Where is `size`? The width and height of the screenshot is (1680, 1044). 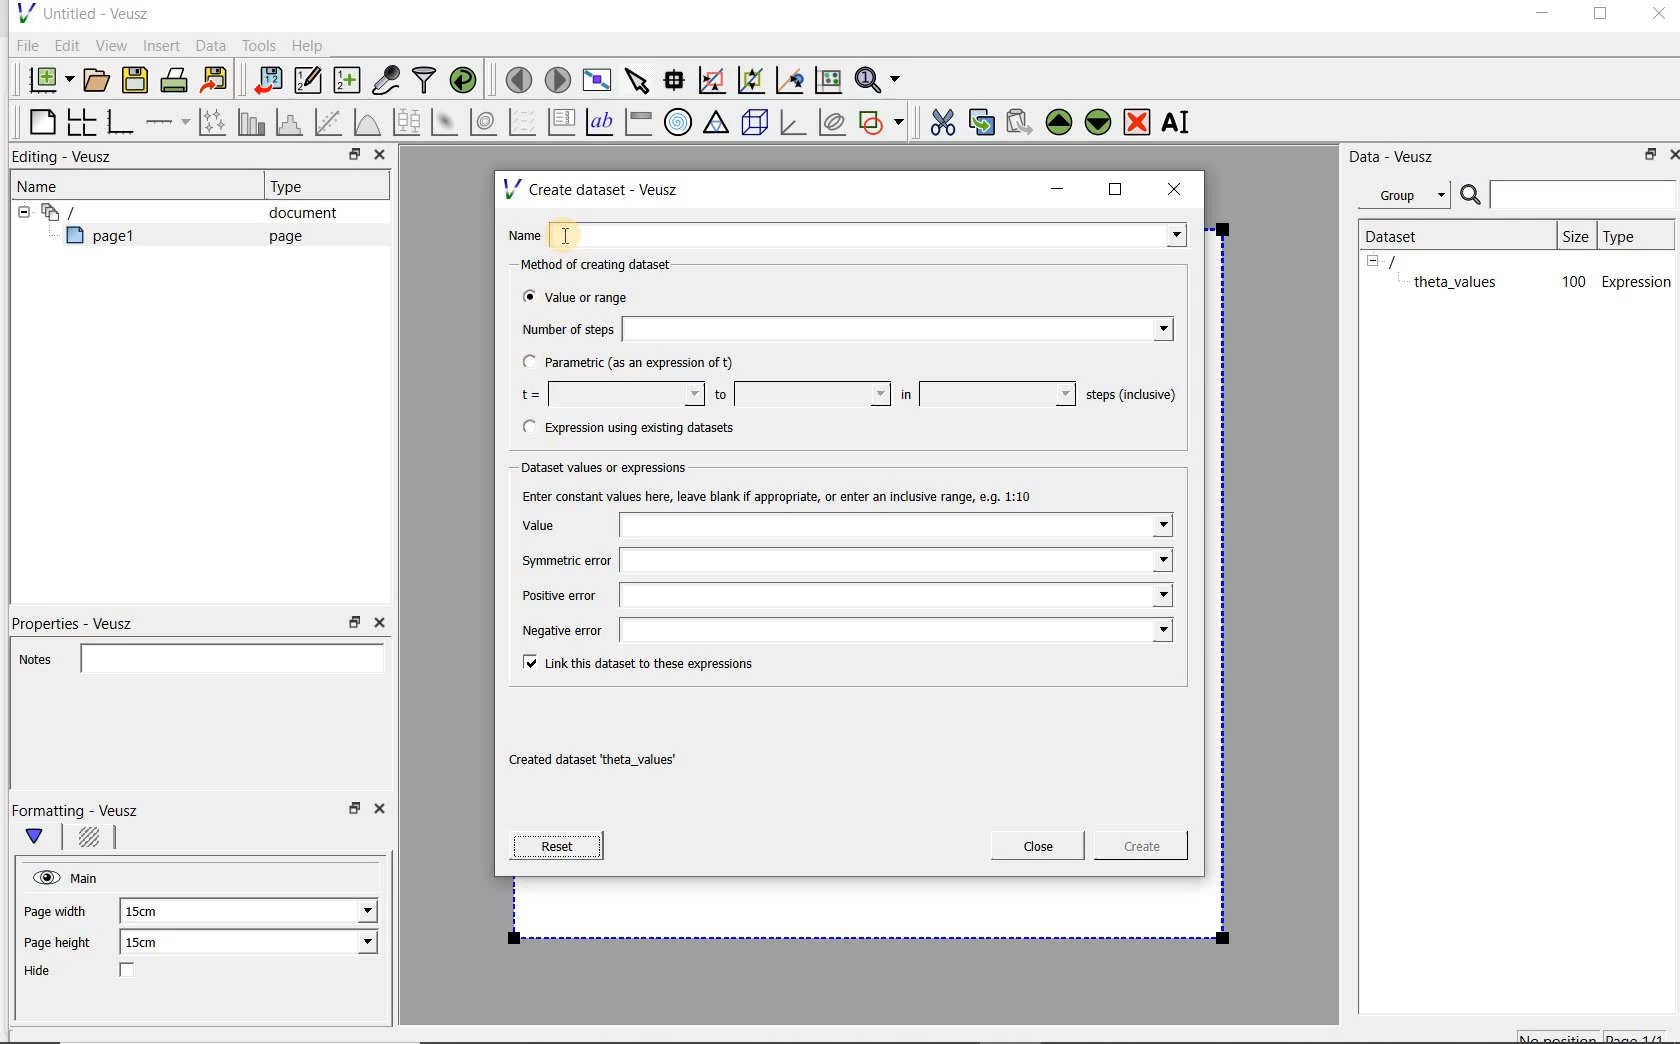 size is located at coordinates (1574, 233).